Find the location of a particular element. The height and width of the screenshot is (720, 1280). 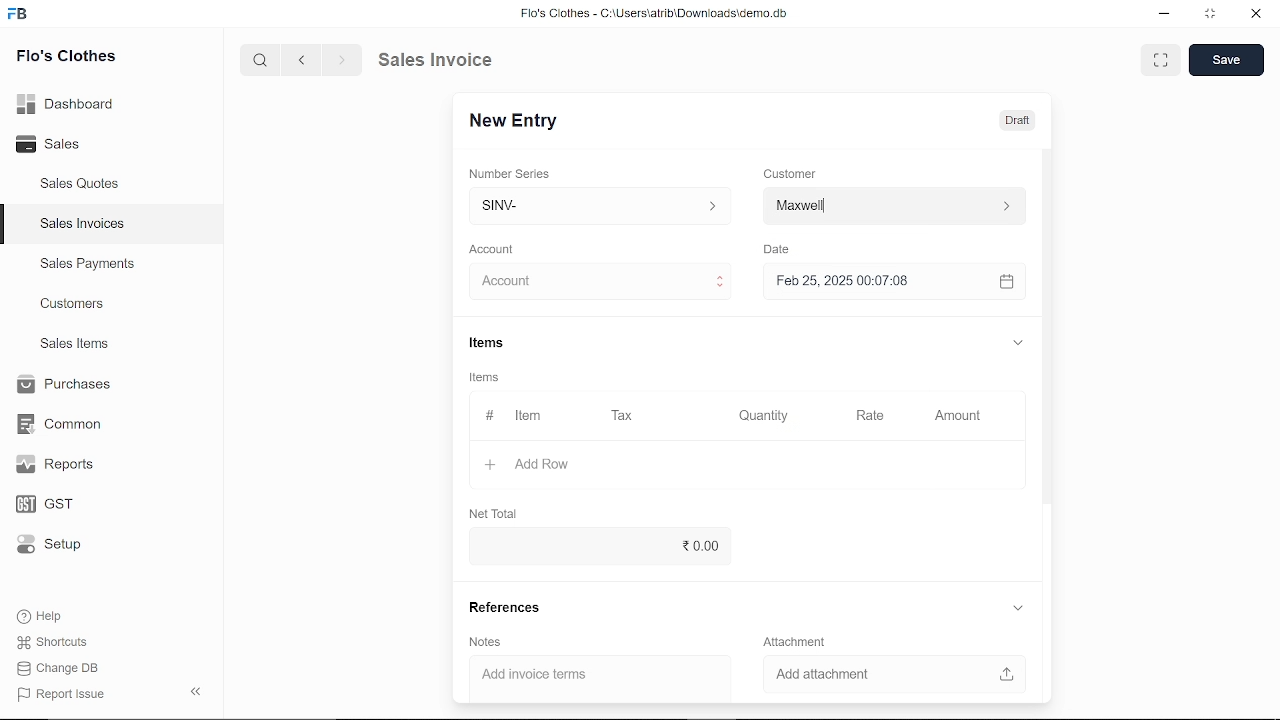

Common is located at coordinates (62, 424).